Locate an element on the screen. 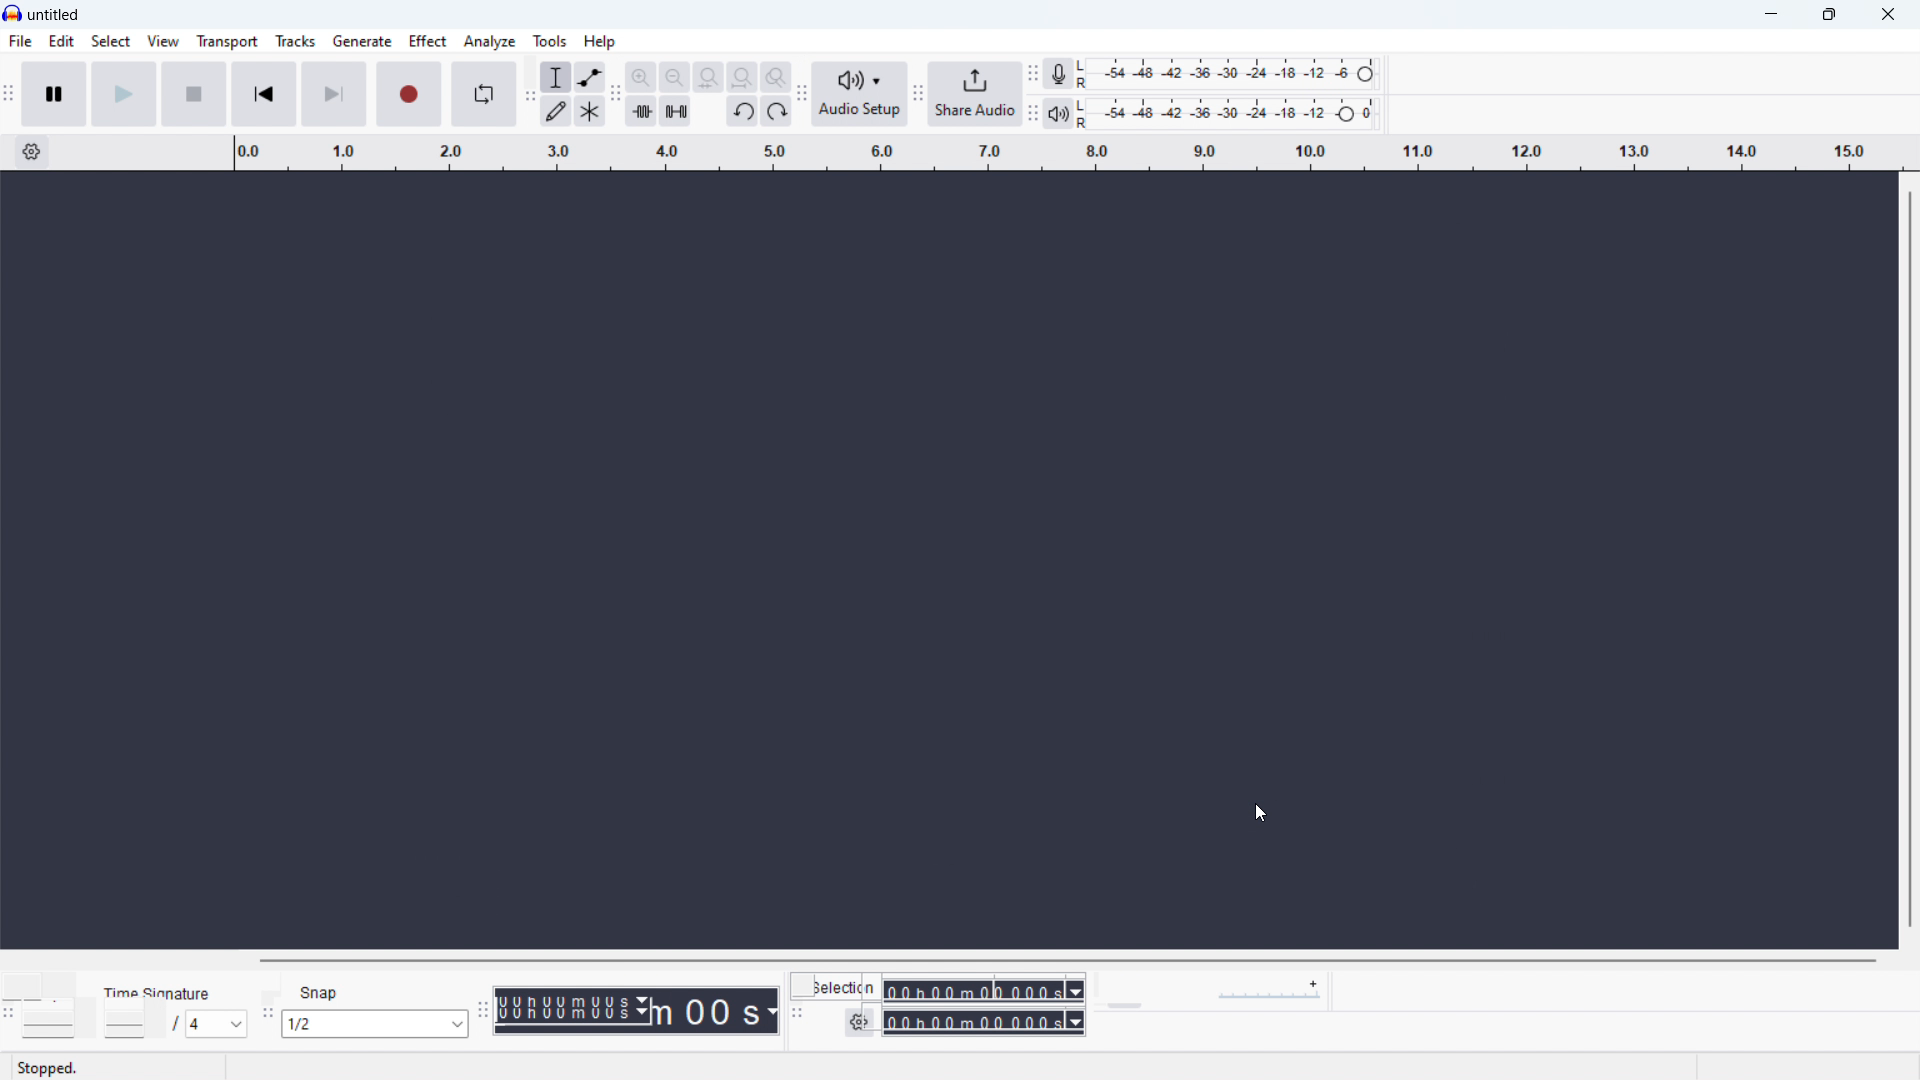 This screenshot has width=1920, height=1080. Tempo is located at coordinates (47, 994).